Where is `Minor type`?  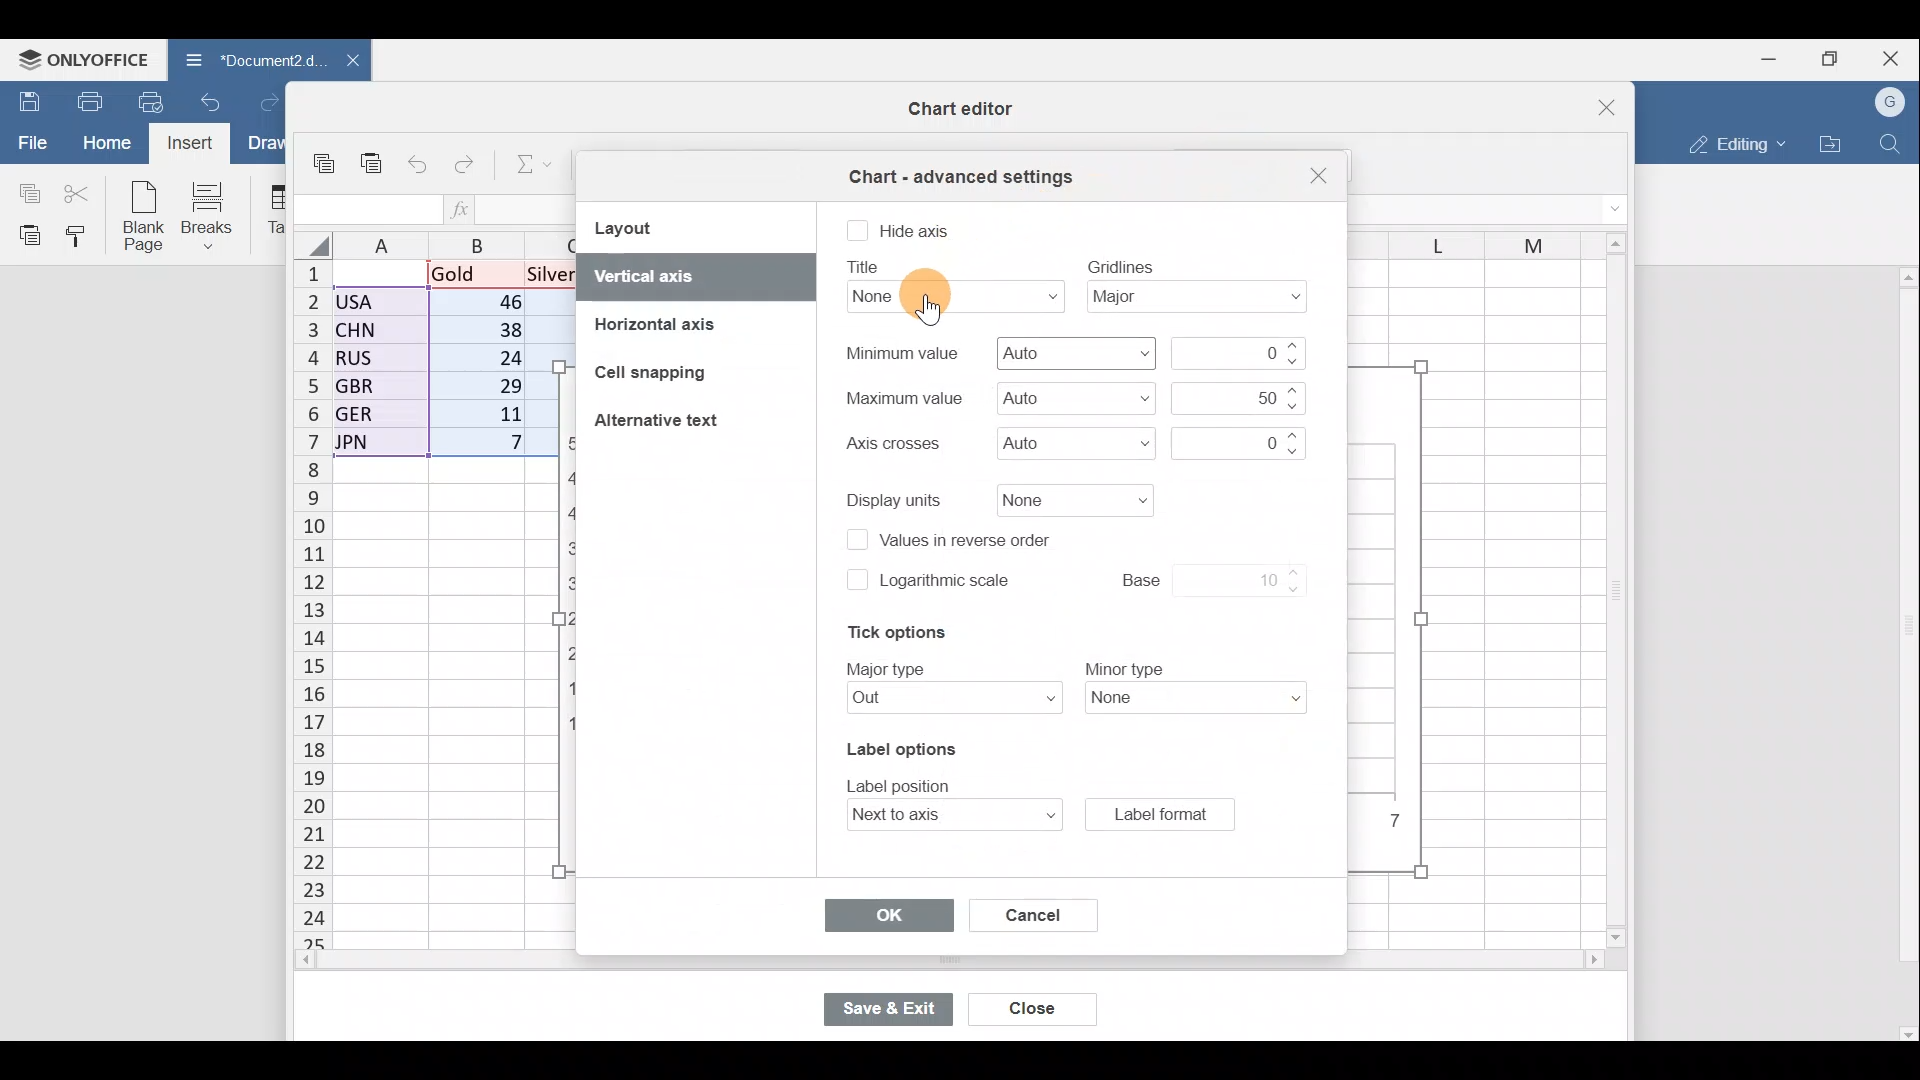
Minor type is located at coordinates (1202, 699).